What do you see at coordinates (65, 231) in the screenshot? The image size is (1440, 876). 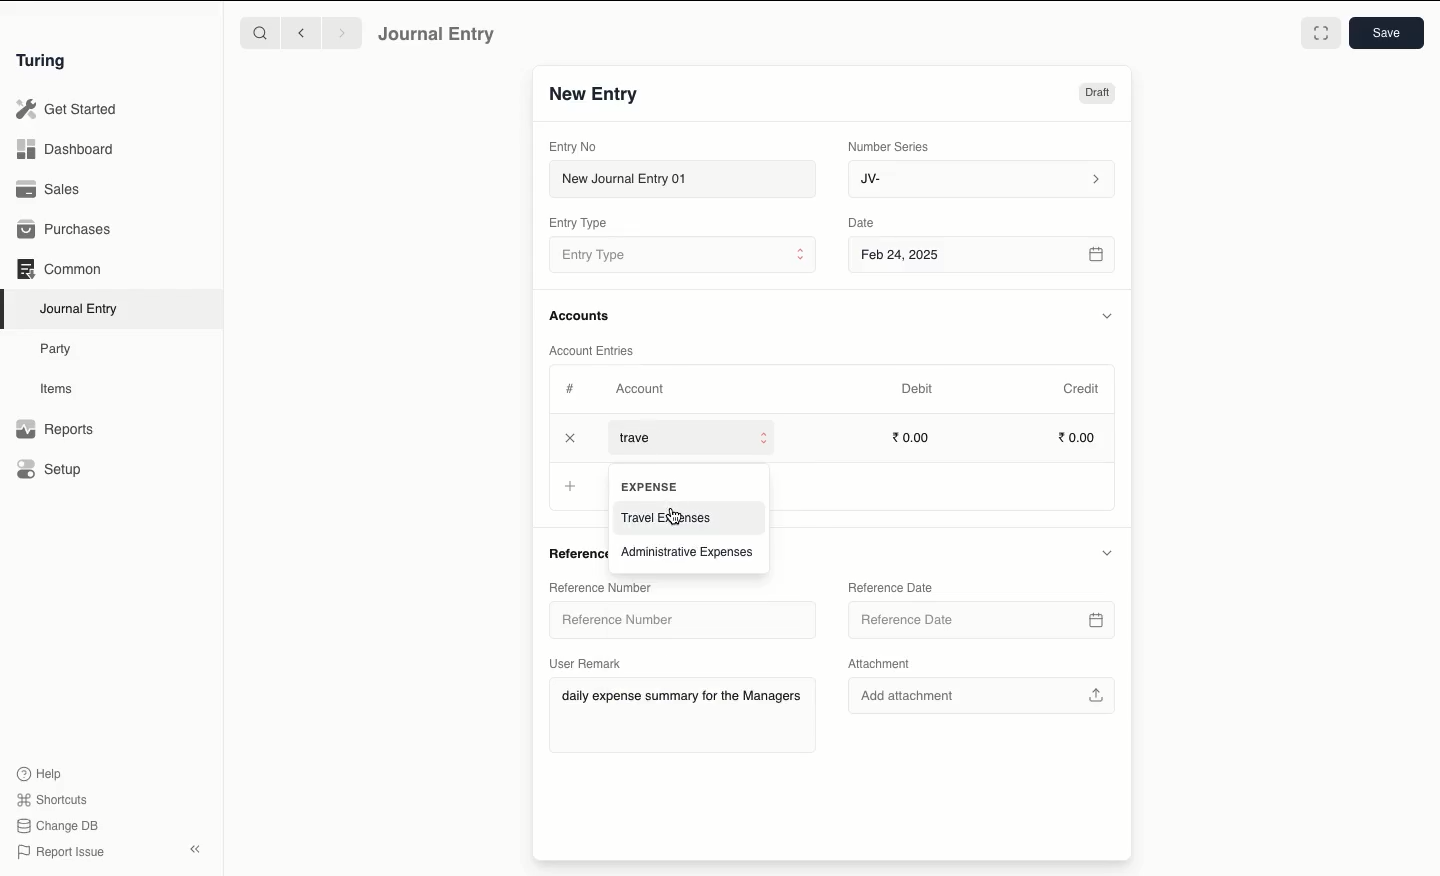 I see `Purchases` at bounding box center [65, 231].